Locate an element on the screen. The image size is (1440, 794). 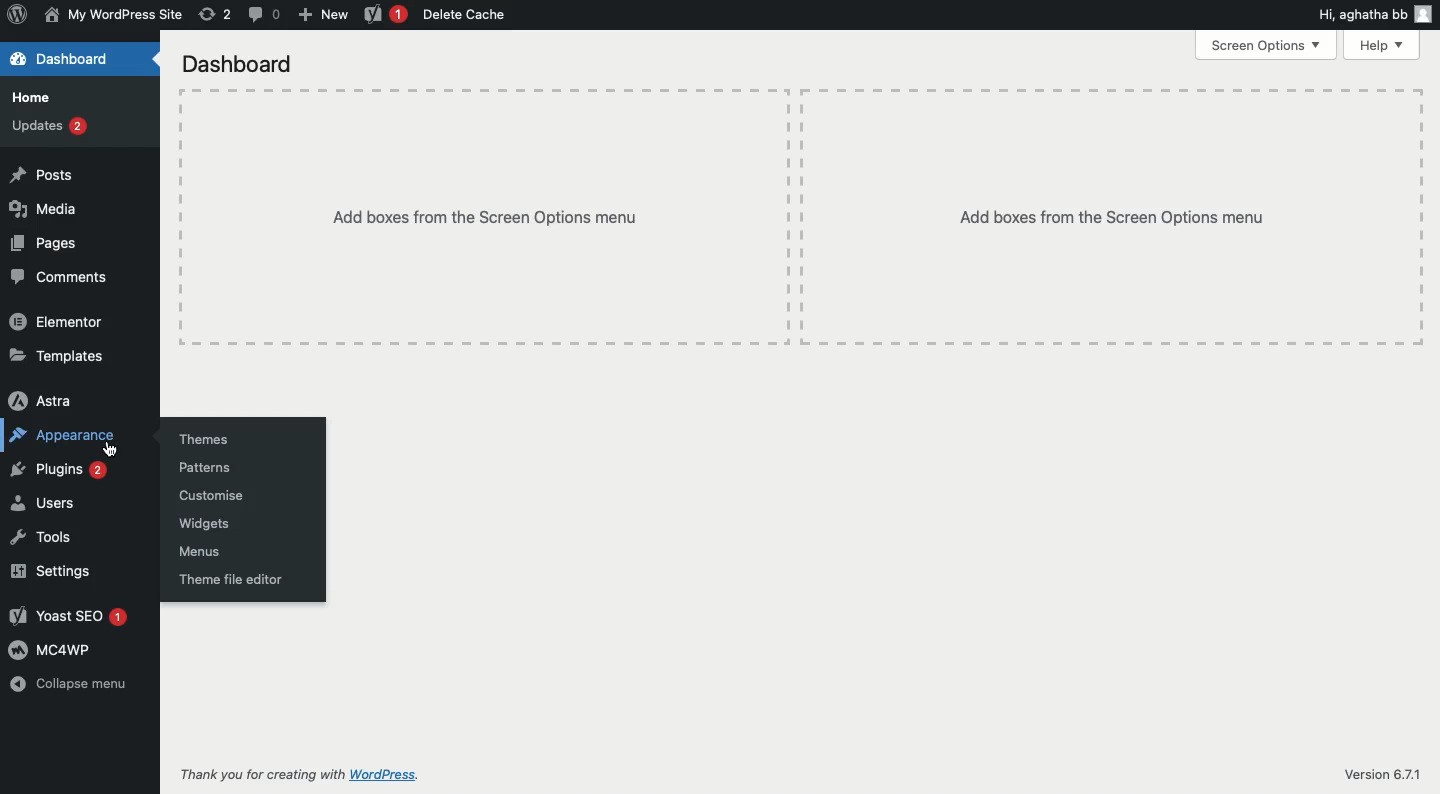
Updates is located at coordinates (47, 127).